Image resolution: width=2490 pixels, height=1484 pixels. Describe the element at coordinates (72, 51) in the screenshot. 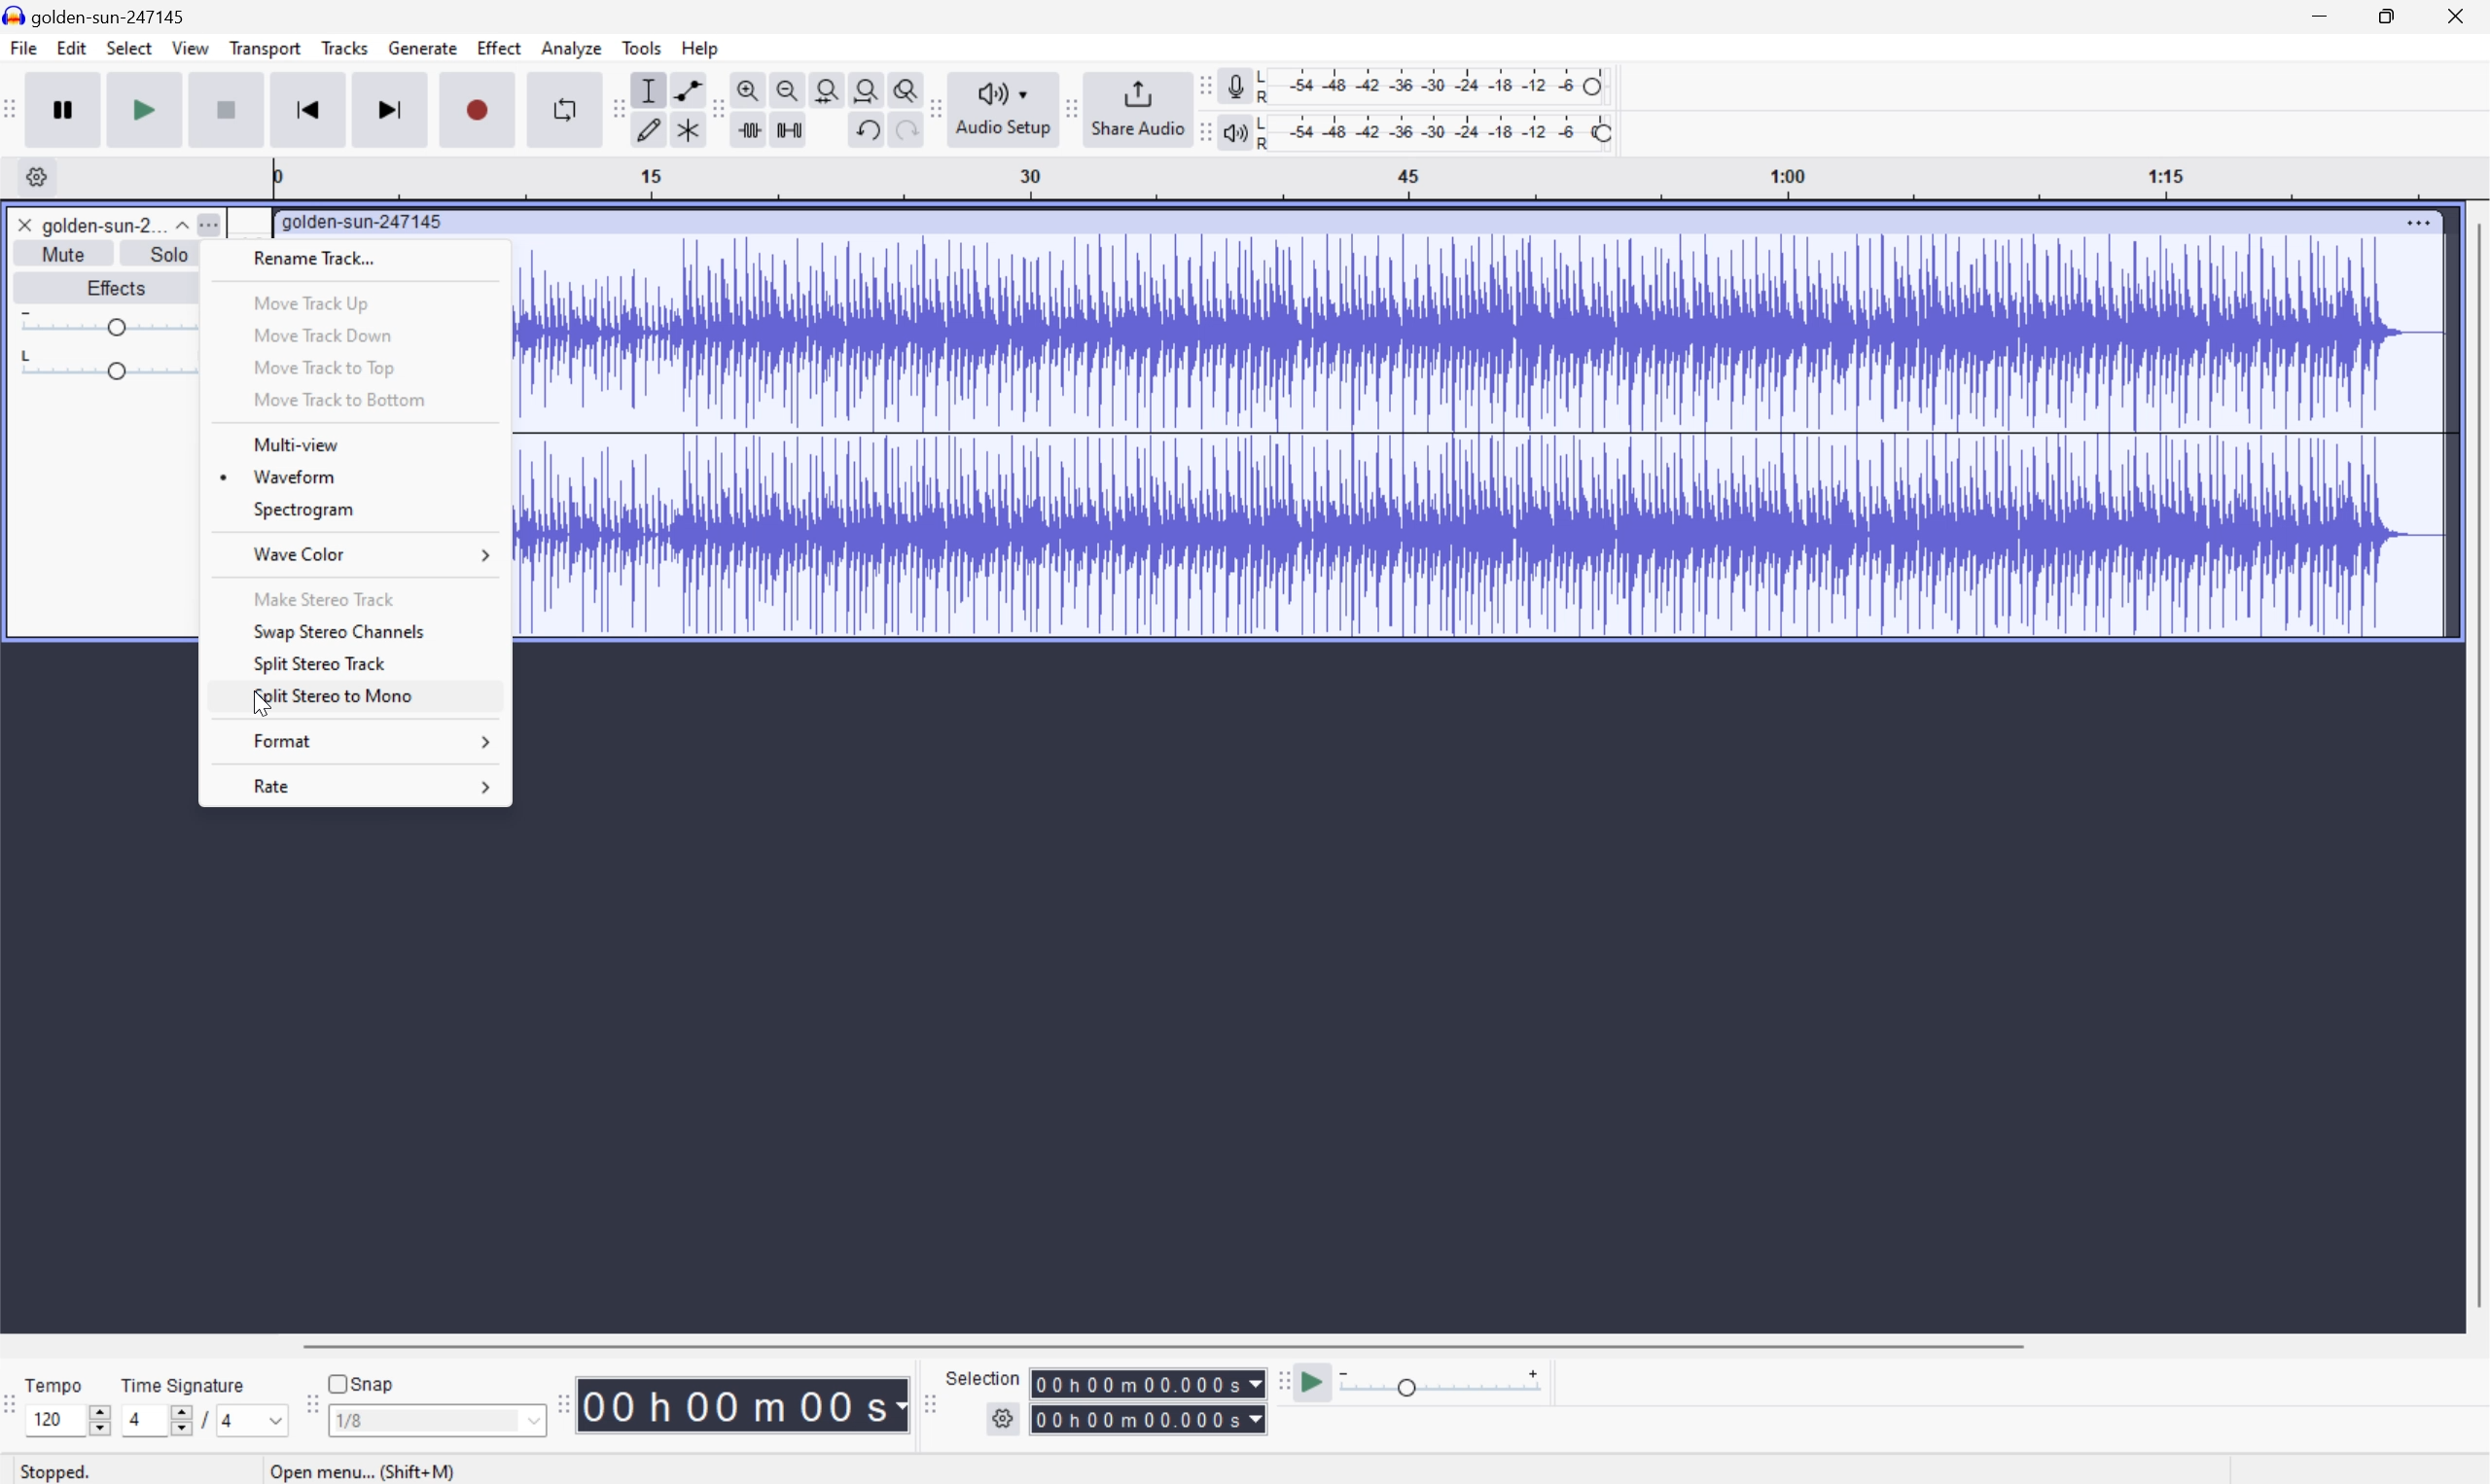

I see `Edit` at that location.